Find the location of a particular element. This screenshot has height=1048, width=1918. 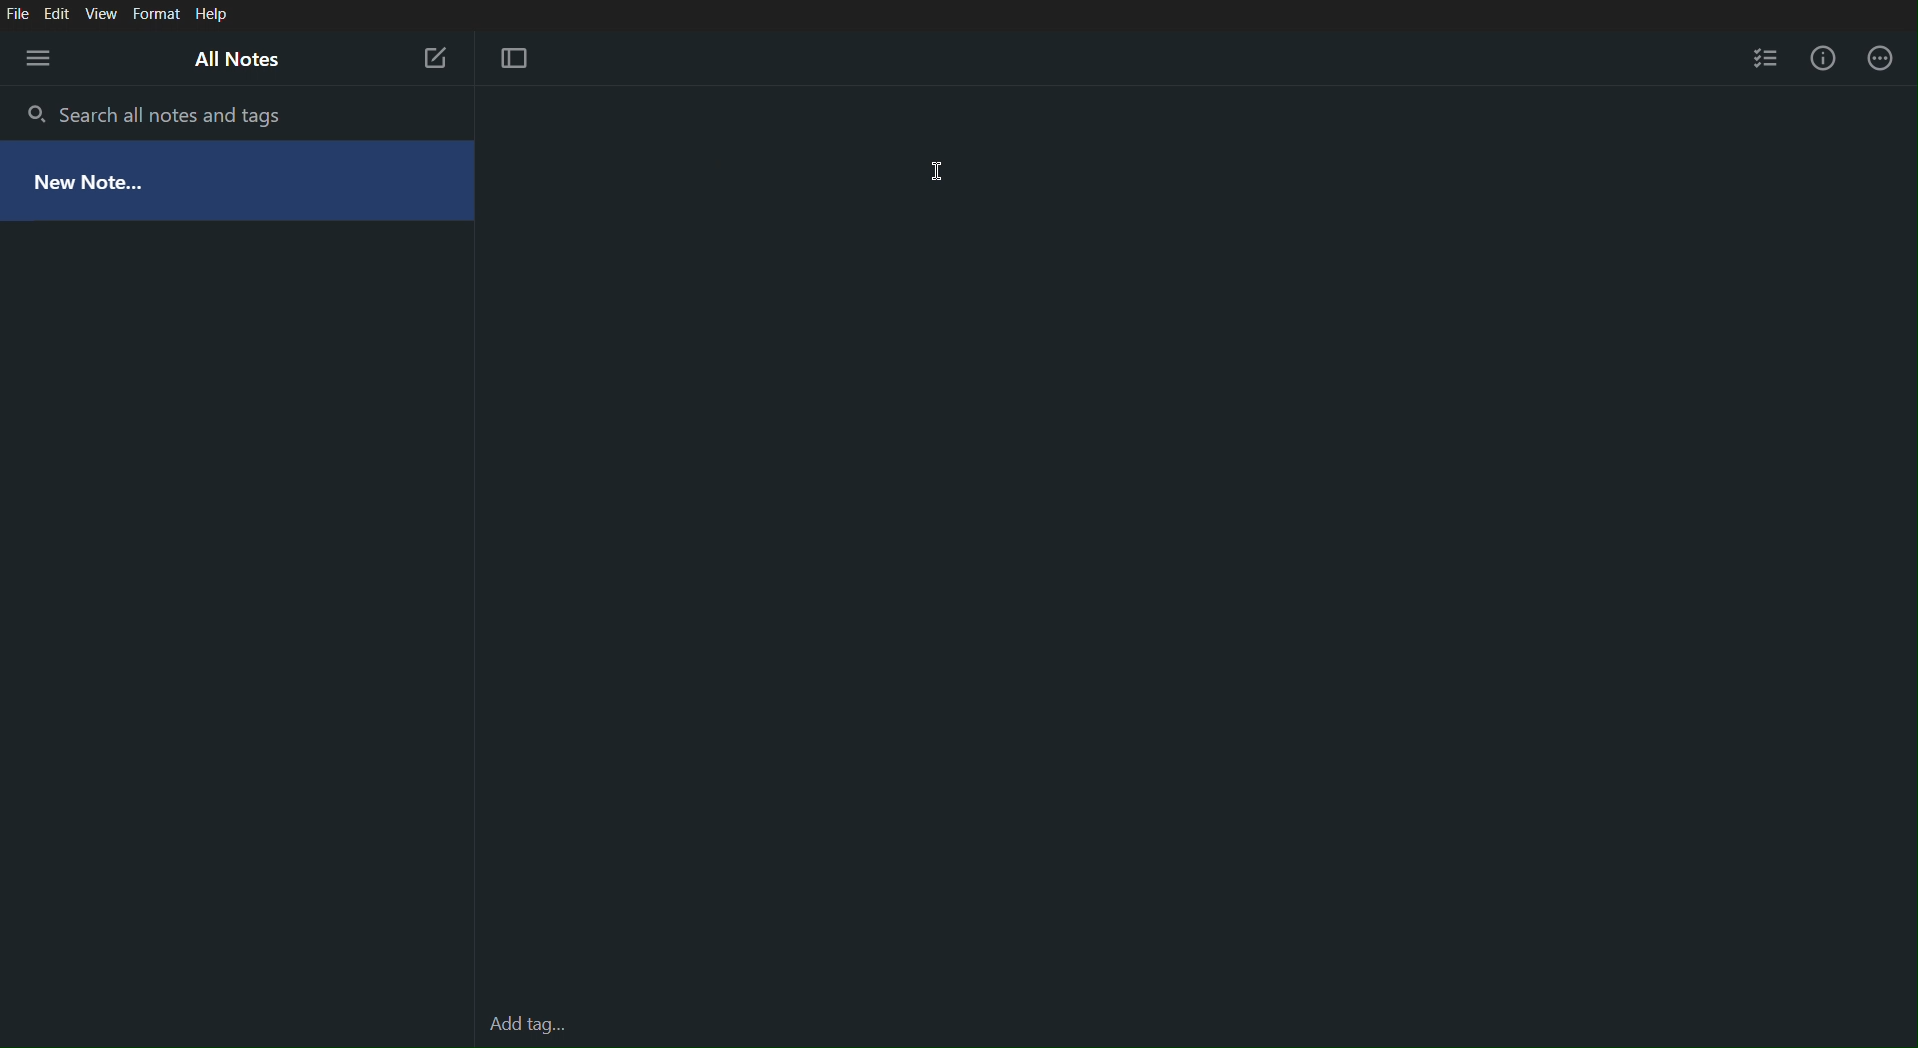

Checklist is located at coordinates (1765, 55).